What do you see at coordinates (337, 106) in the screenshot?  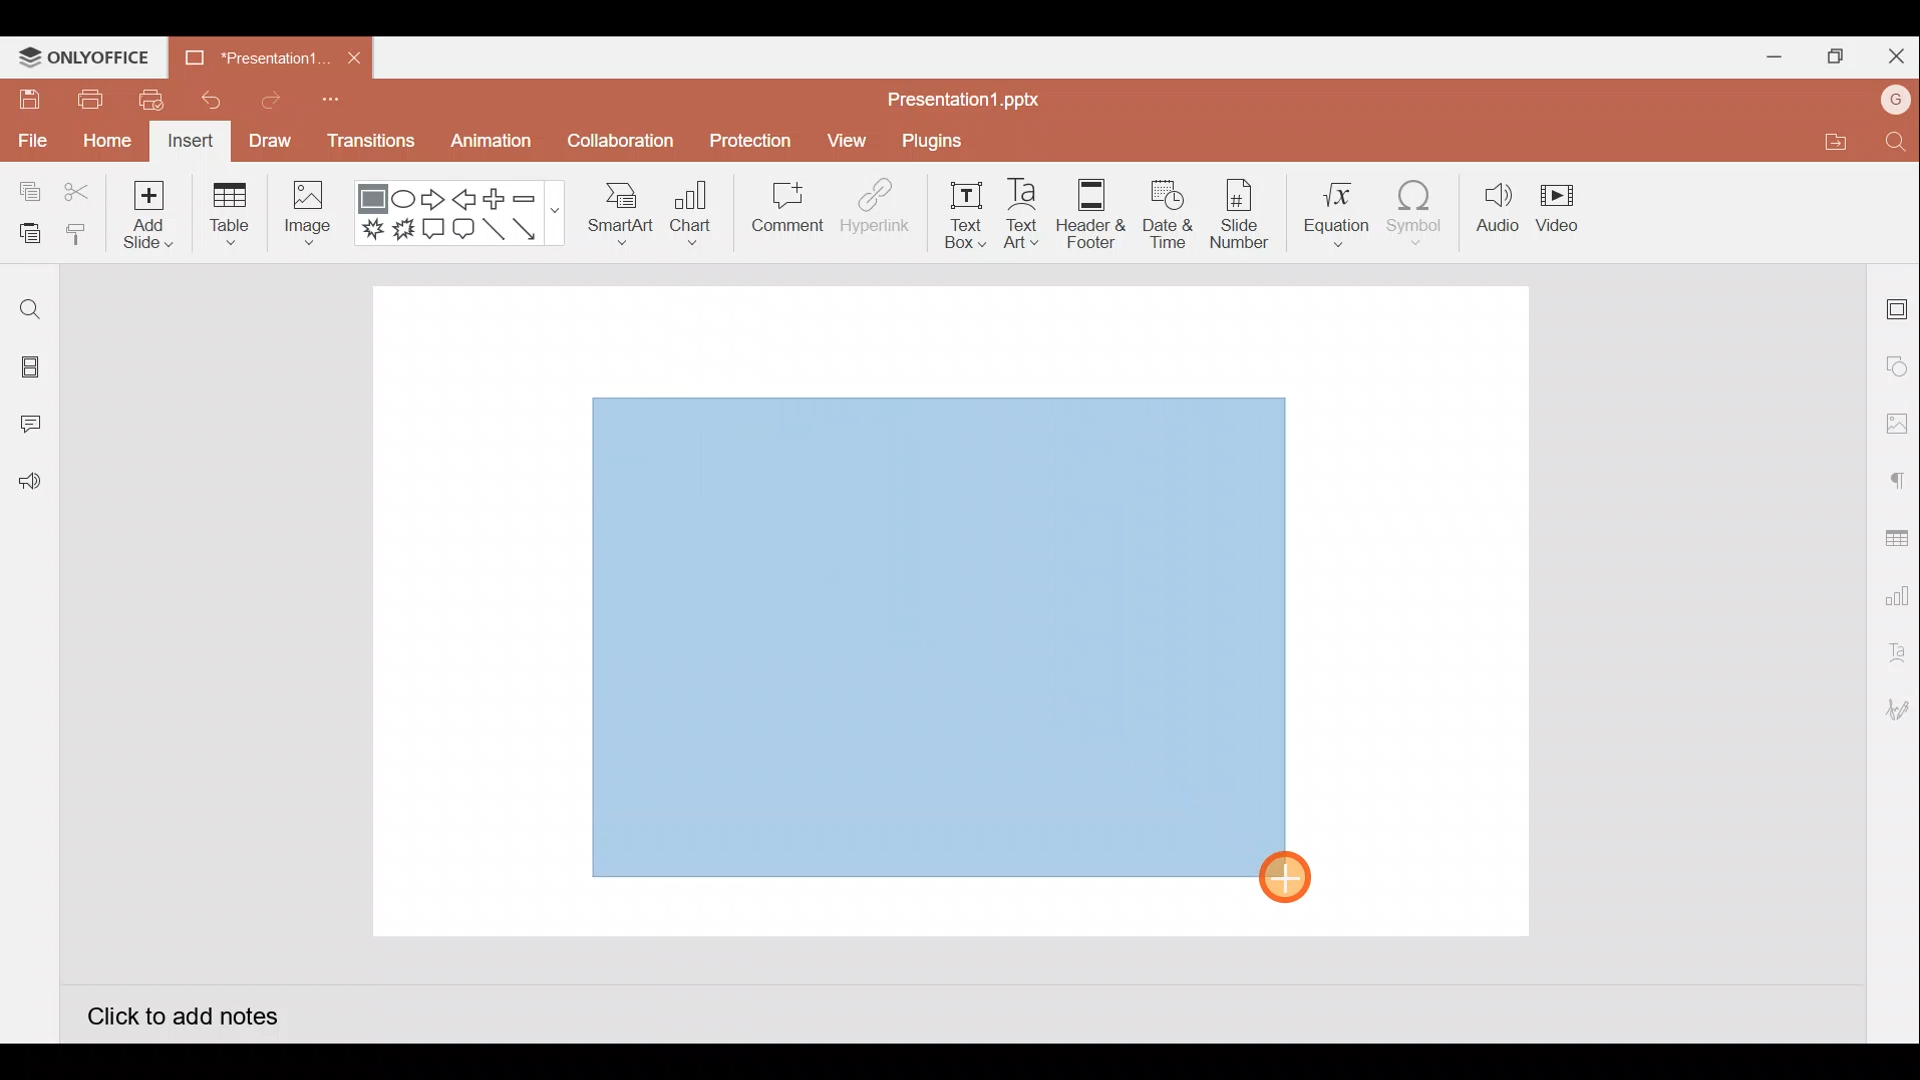 I see `Customize quick access toolbar` at bounding box center [337, 106].